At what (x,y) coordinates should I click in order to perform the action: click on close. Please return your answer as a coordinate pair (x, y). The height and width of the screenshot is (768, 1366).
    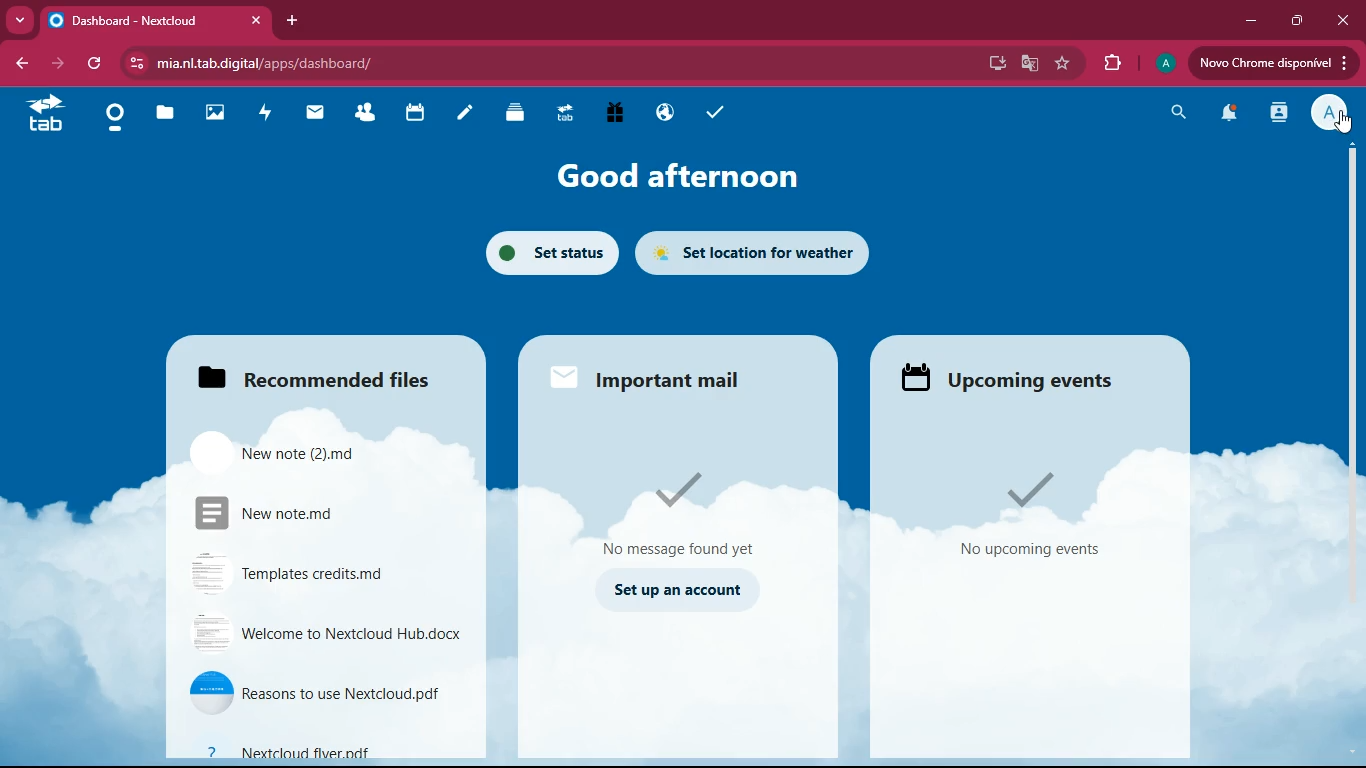
    Looking at the image, I should click on (1342, 20).